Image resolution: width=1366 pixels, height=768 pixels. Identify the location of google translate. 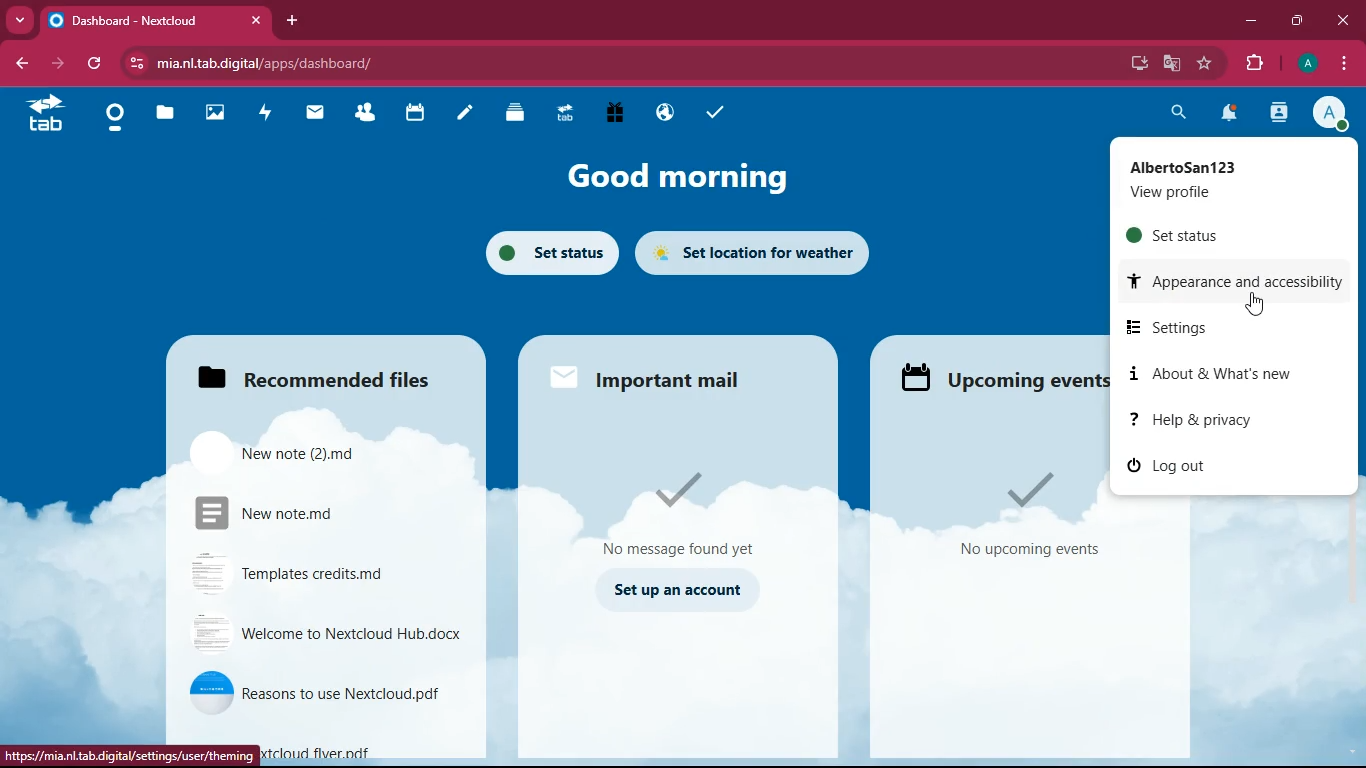
(1170, 64).